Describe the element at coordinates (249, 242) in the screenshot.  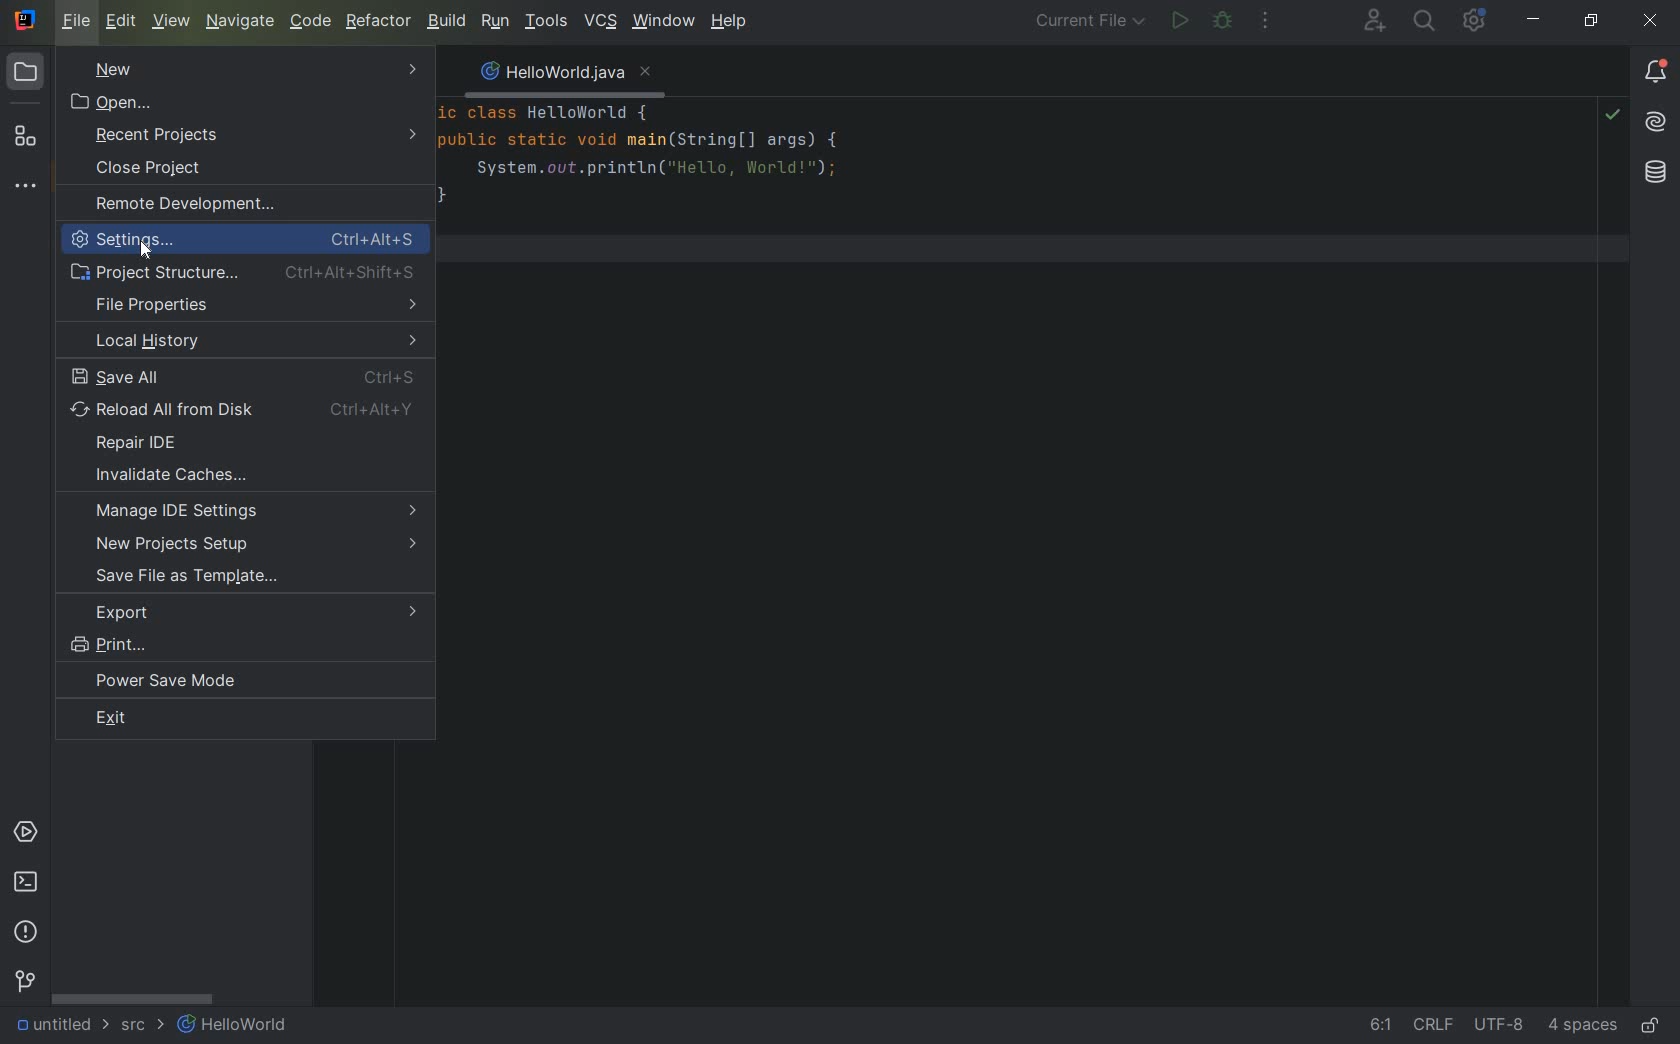
I see `SETTINGS` at that location.